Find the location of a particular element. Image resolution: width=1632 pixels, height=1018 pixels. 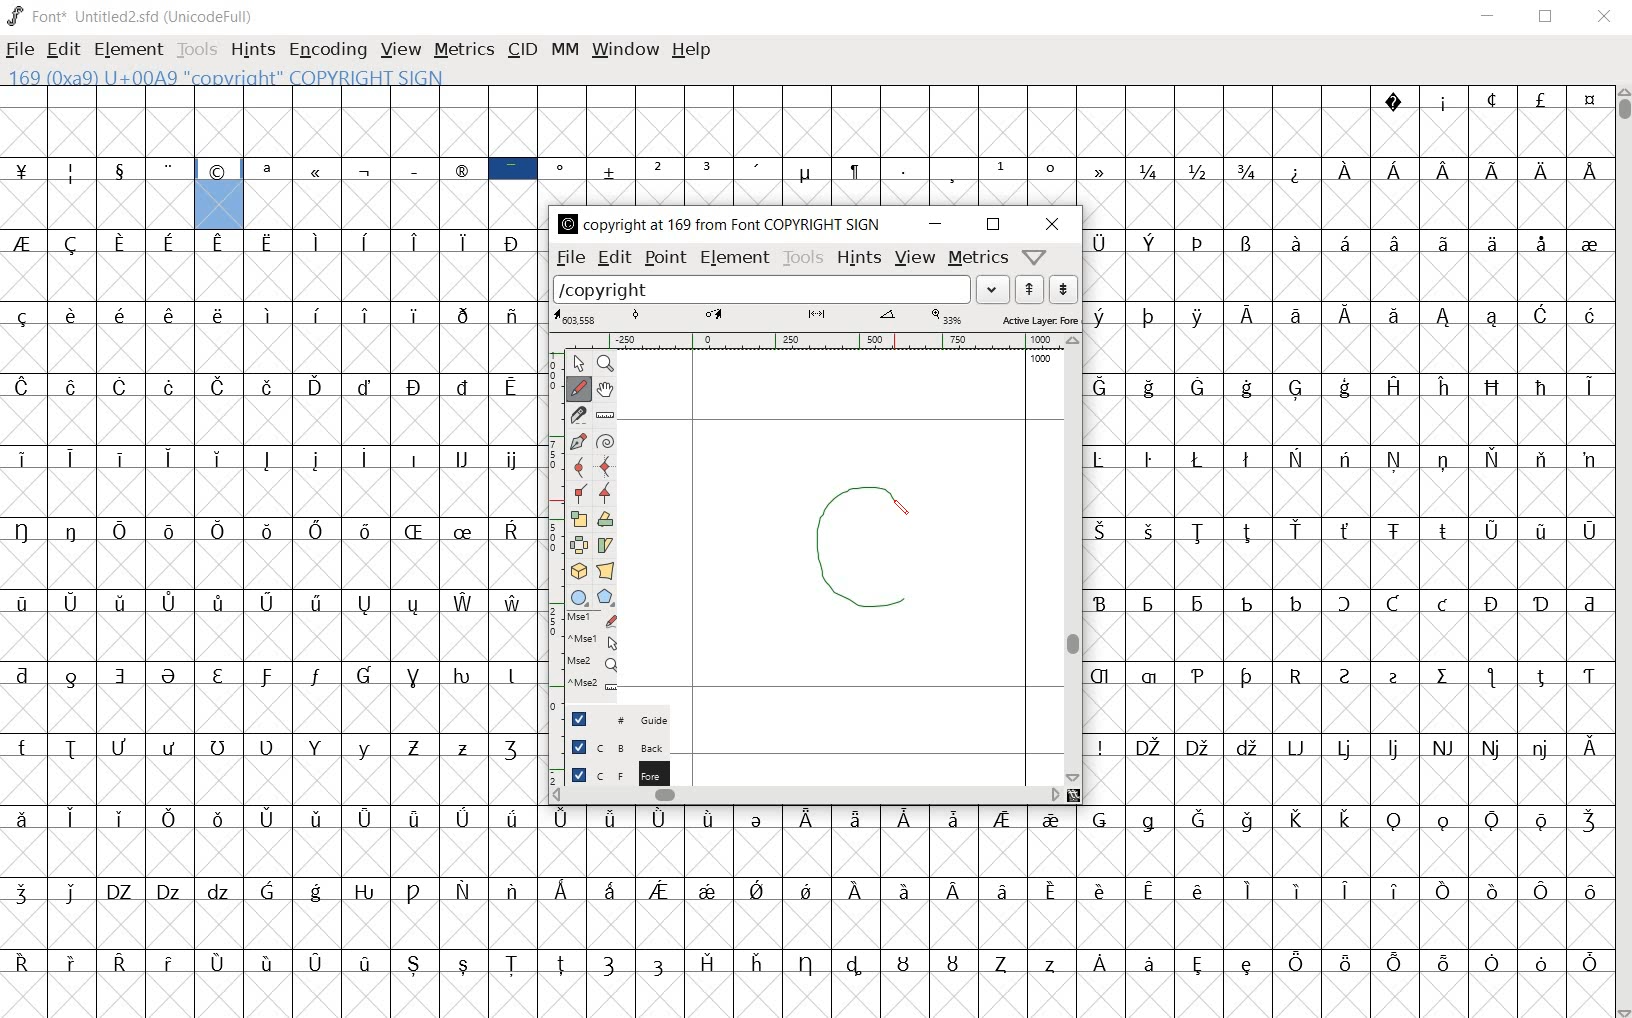

glyph characters is located at coordinates (1048, 144).